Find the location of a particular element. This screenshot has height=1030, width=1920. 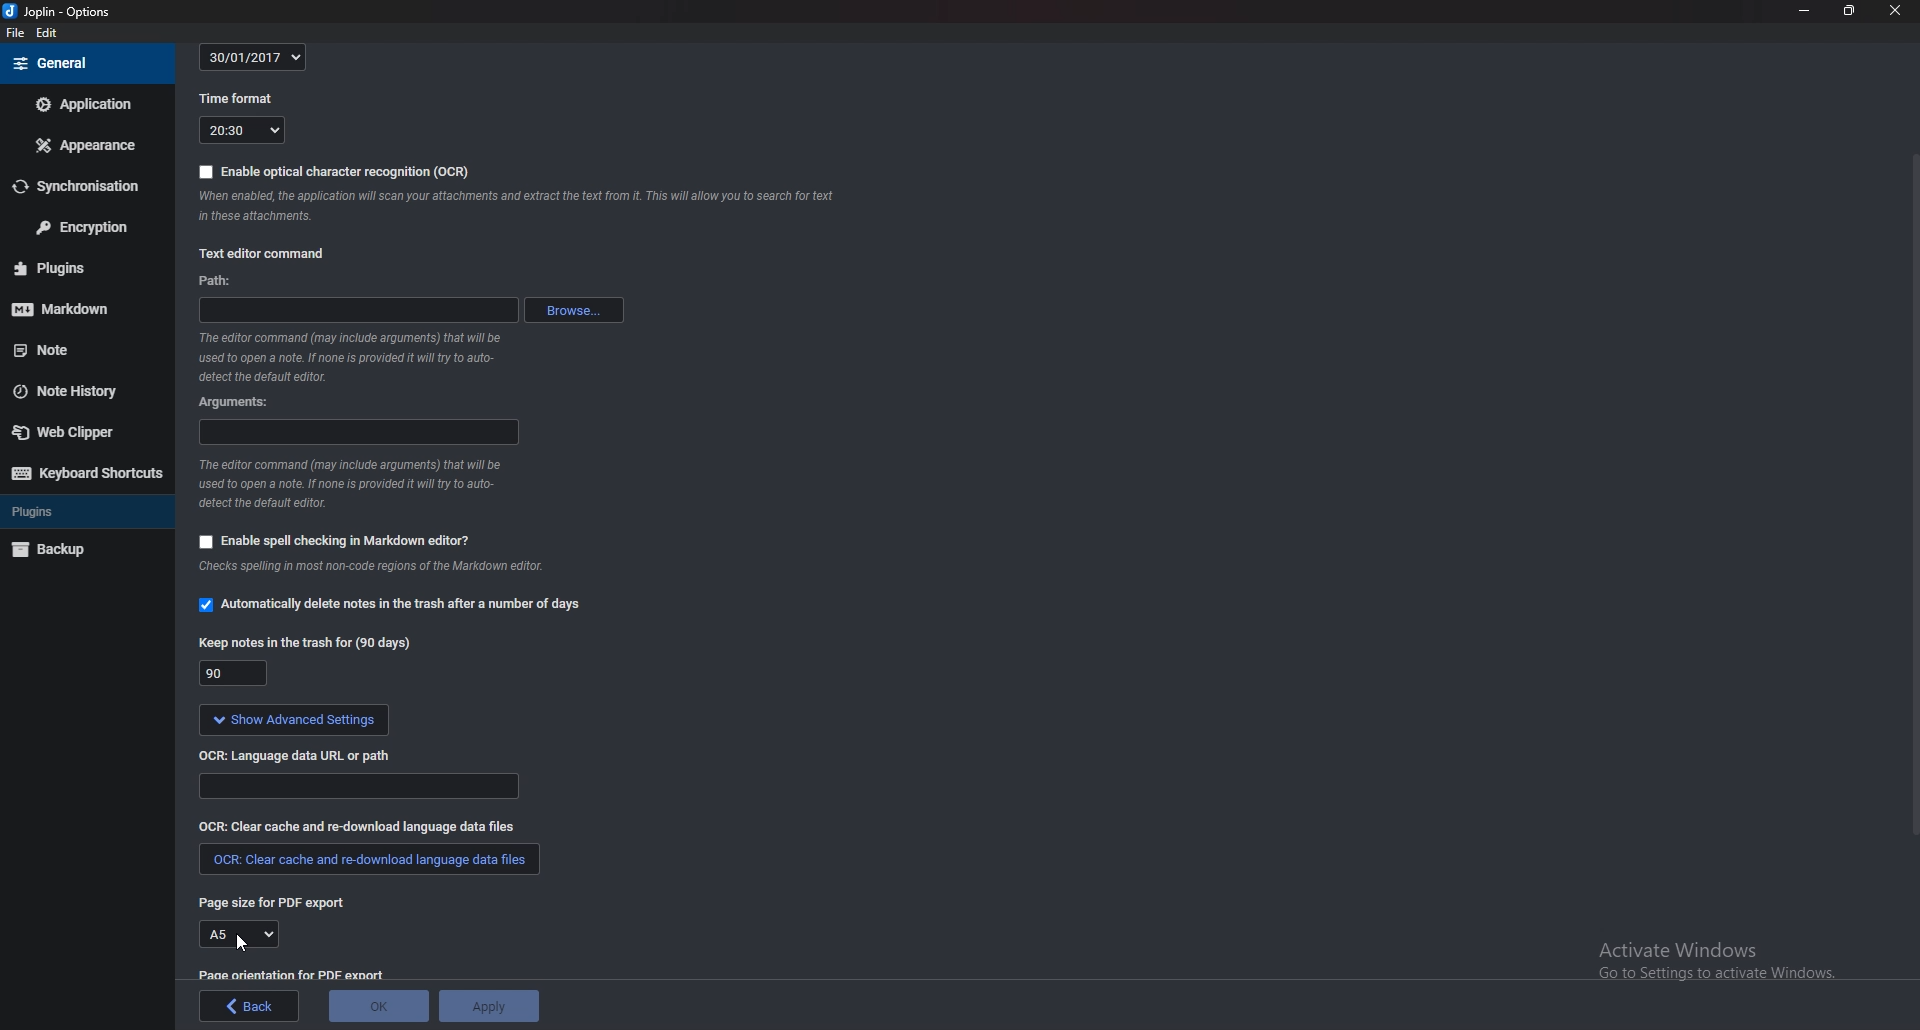

o C R language data url or path is located at coordinates (300, 757).